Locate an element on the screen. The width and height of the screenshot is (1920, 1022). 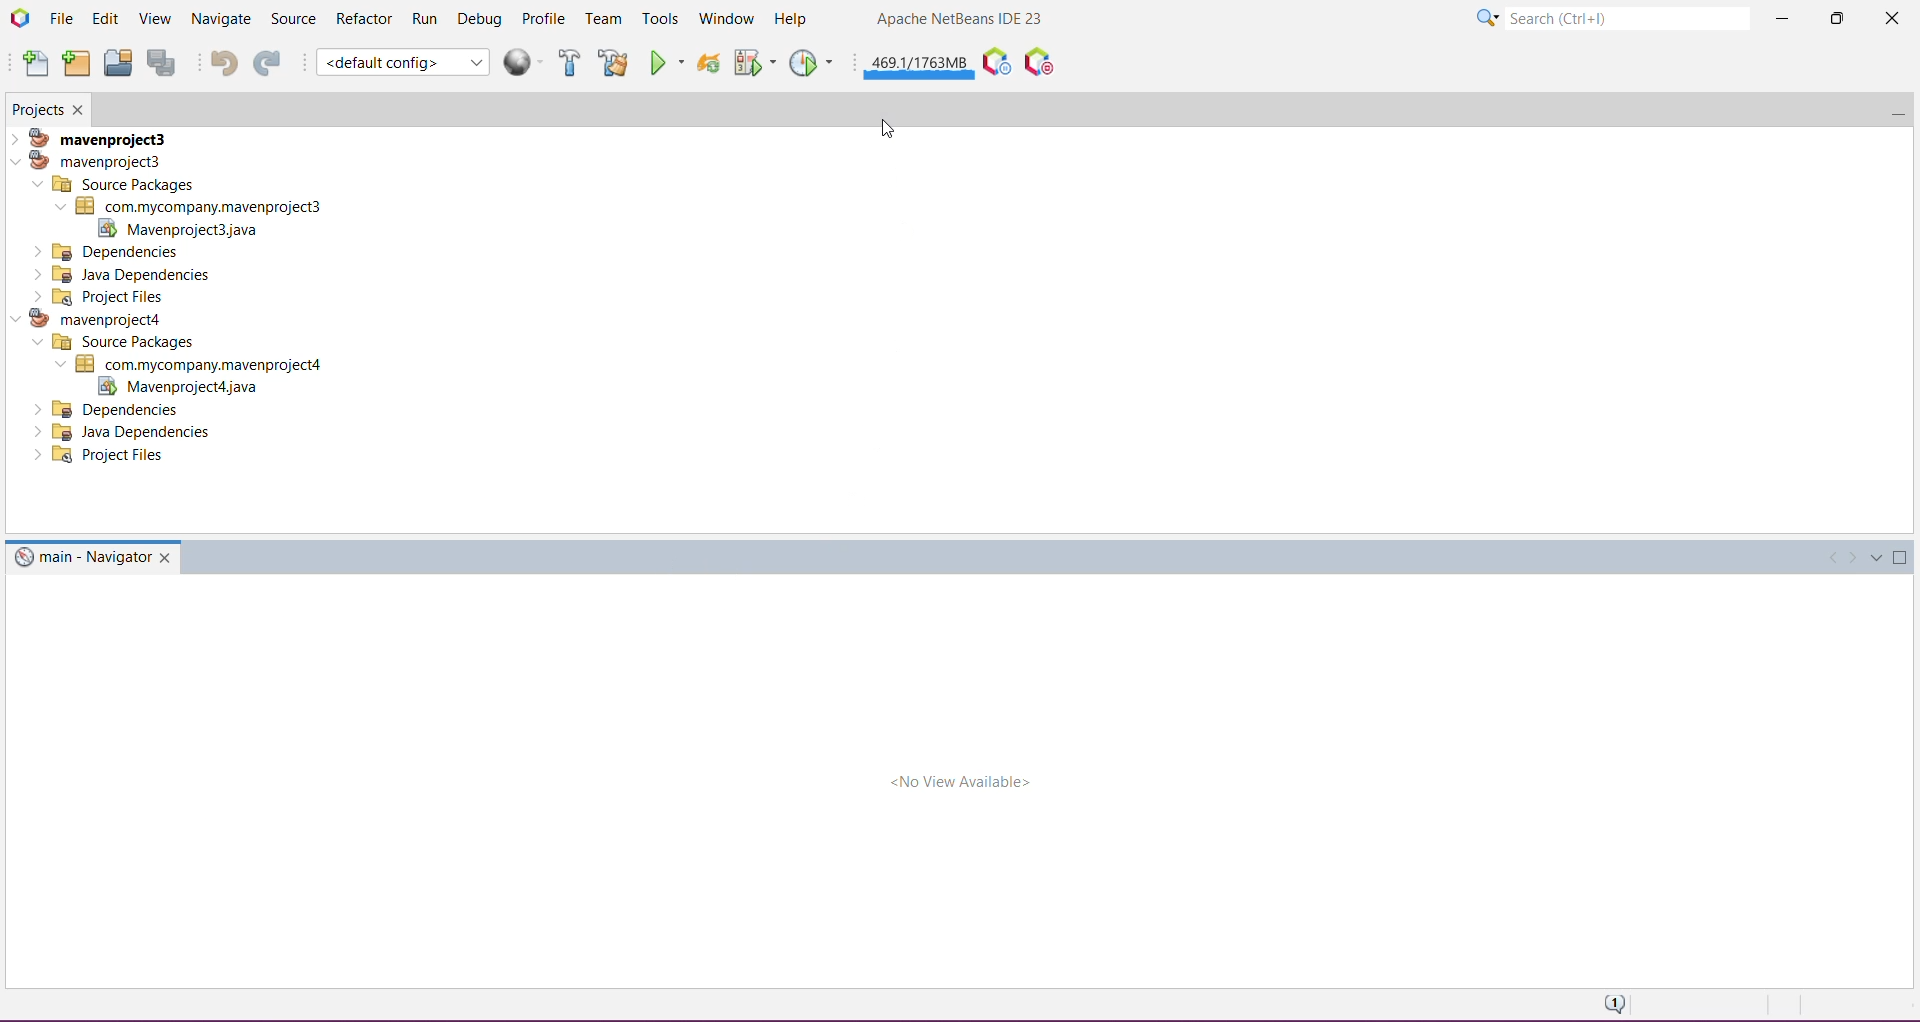
Debug is located at coordinates (480, 17).